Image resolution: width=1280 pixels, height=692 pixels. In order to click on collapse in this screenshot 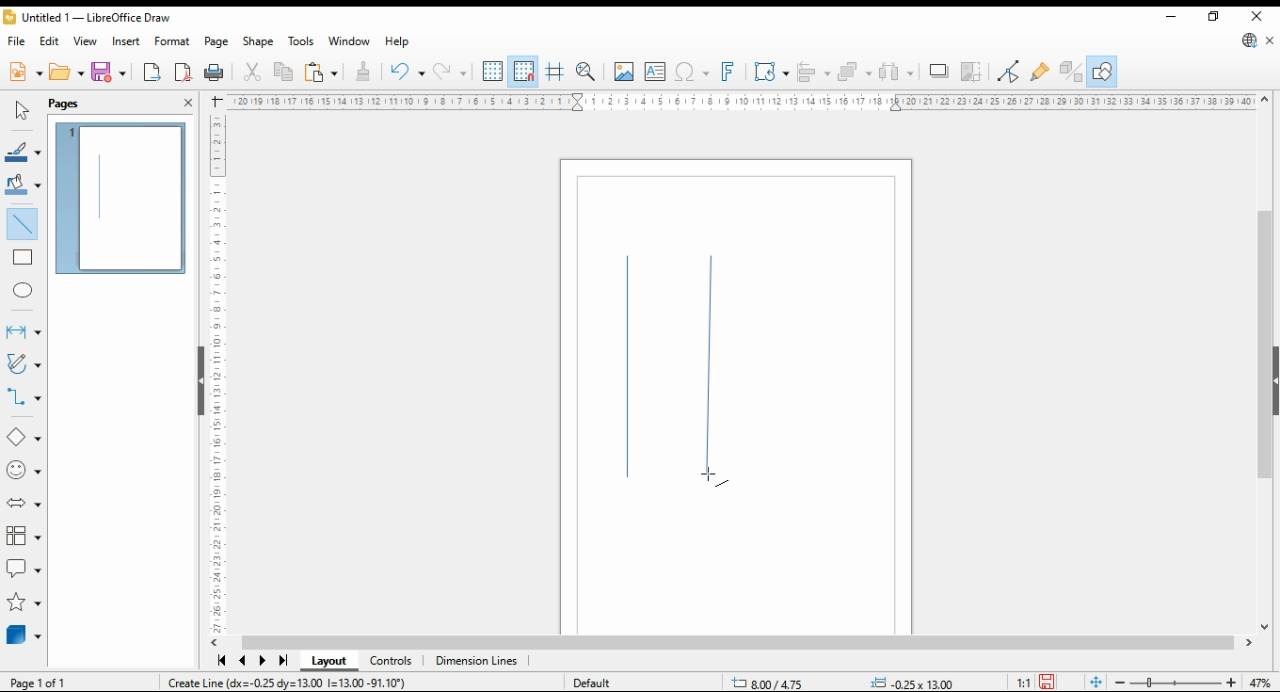, I will do `click(1274, 379)`.